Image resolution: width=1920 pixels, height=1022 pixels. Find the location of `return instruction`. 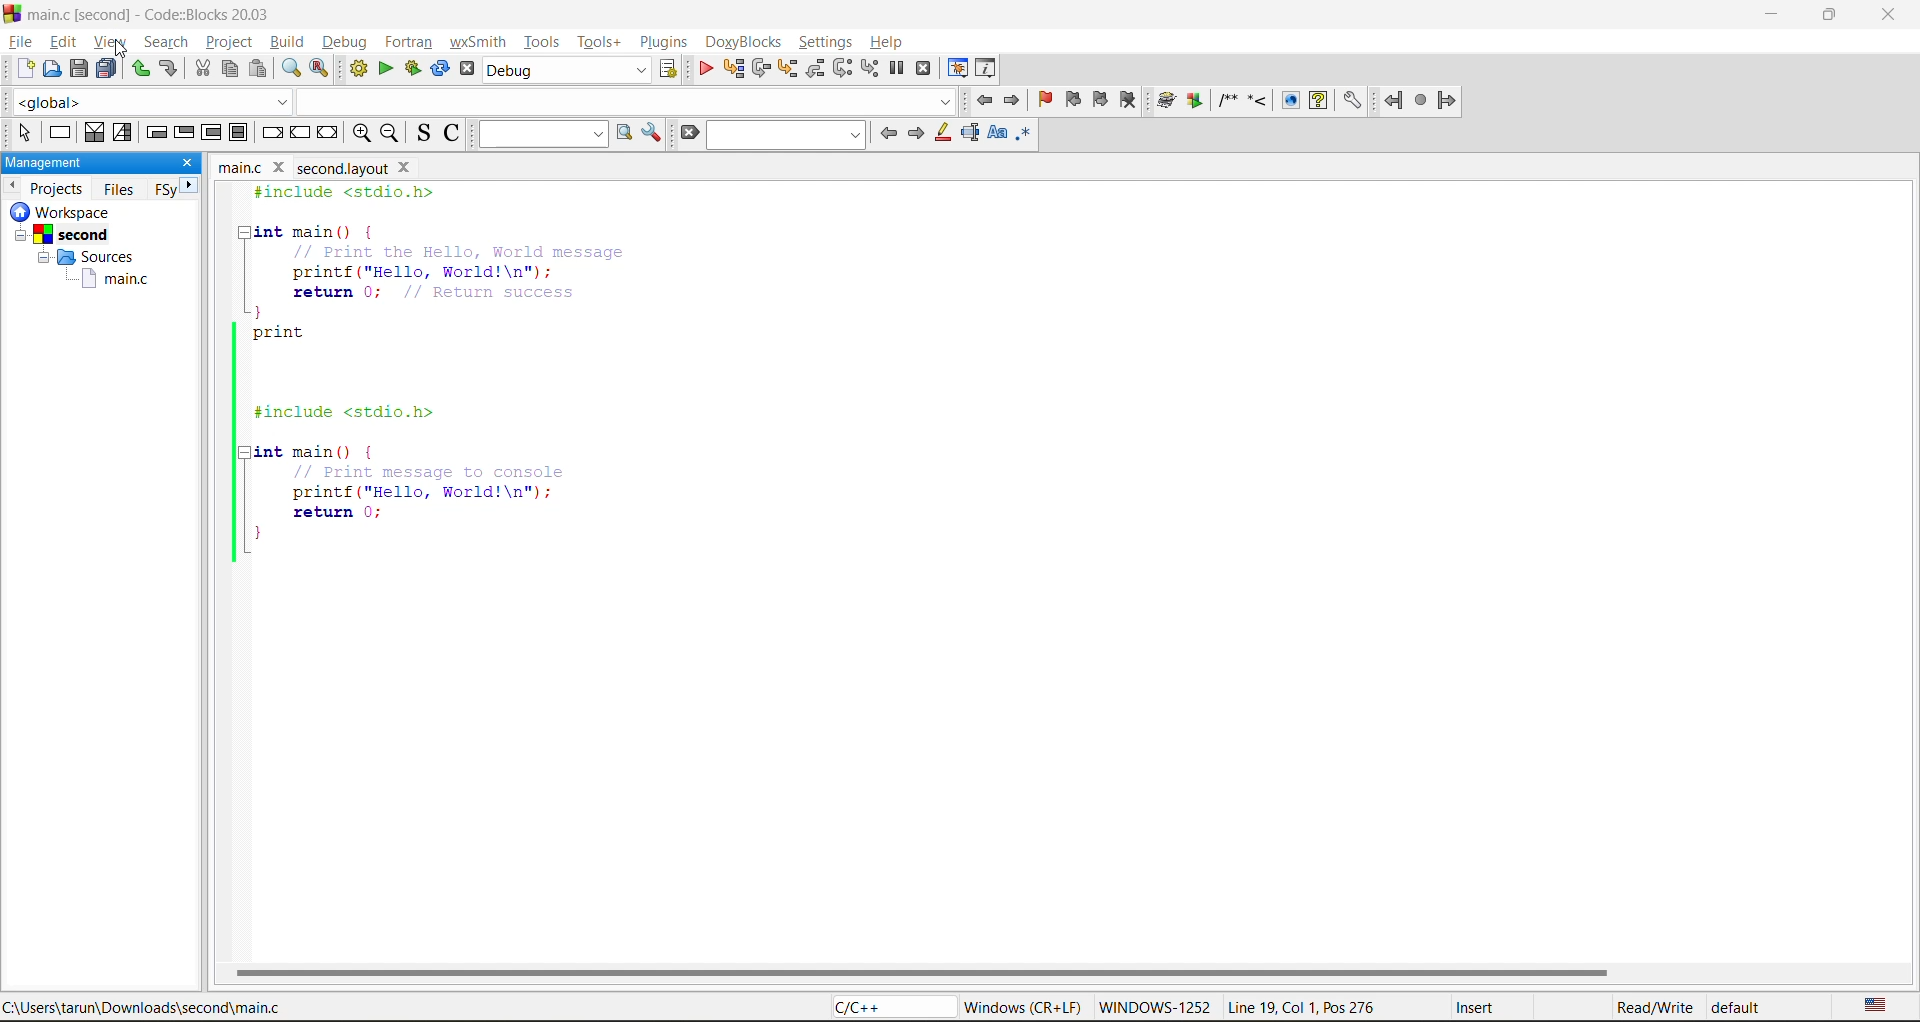

return instruction is located at coordinates (327, 134).